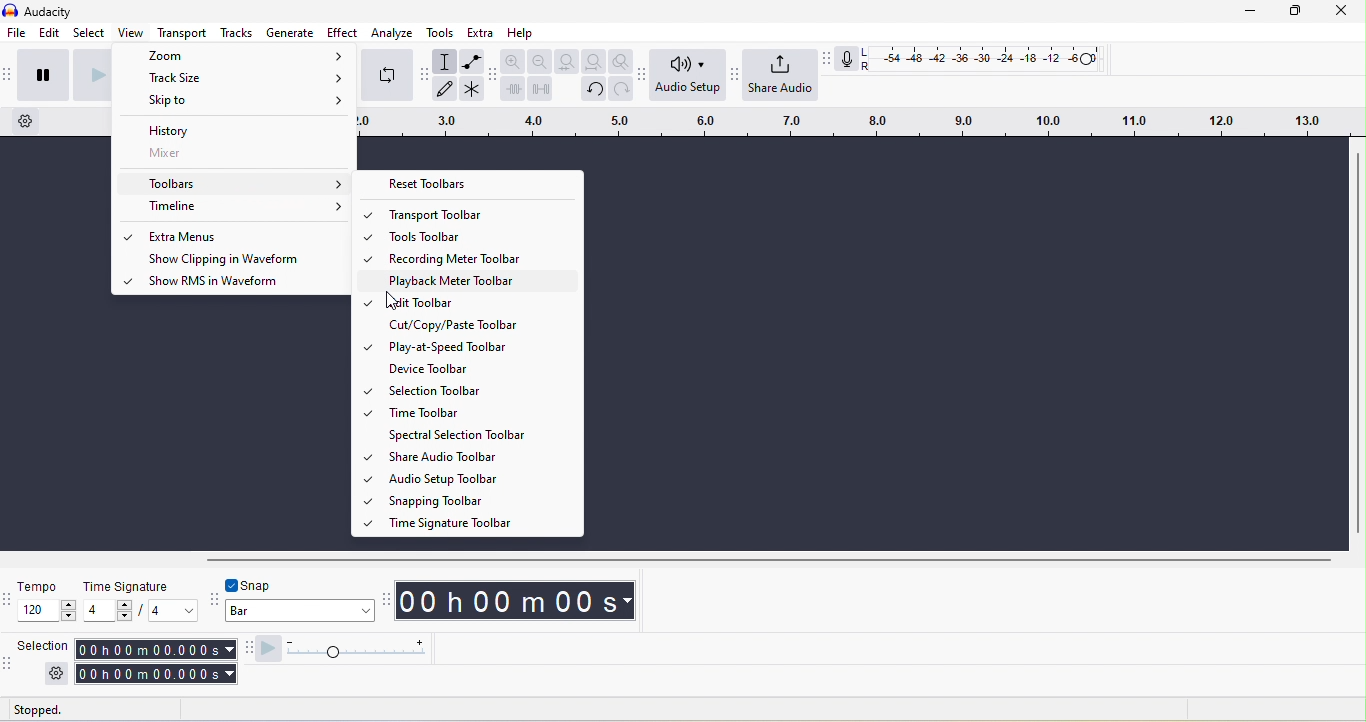 This screenshot has width=1366, height=722. What do you see at coordinates (392, 33) in the screenshot?
I see `analyze` at bounding box center [392, 33].